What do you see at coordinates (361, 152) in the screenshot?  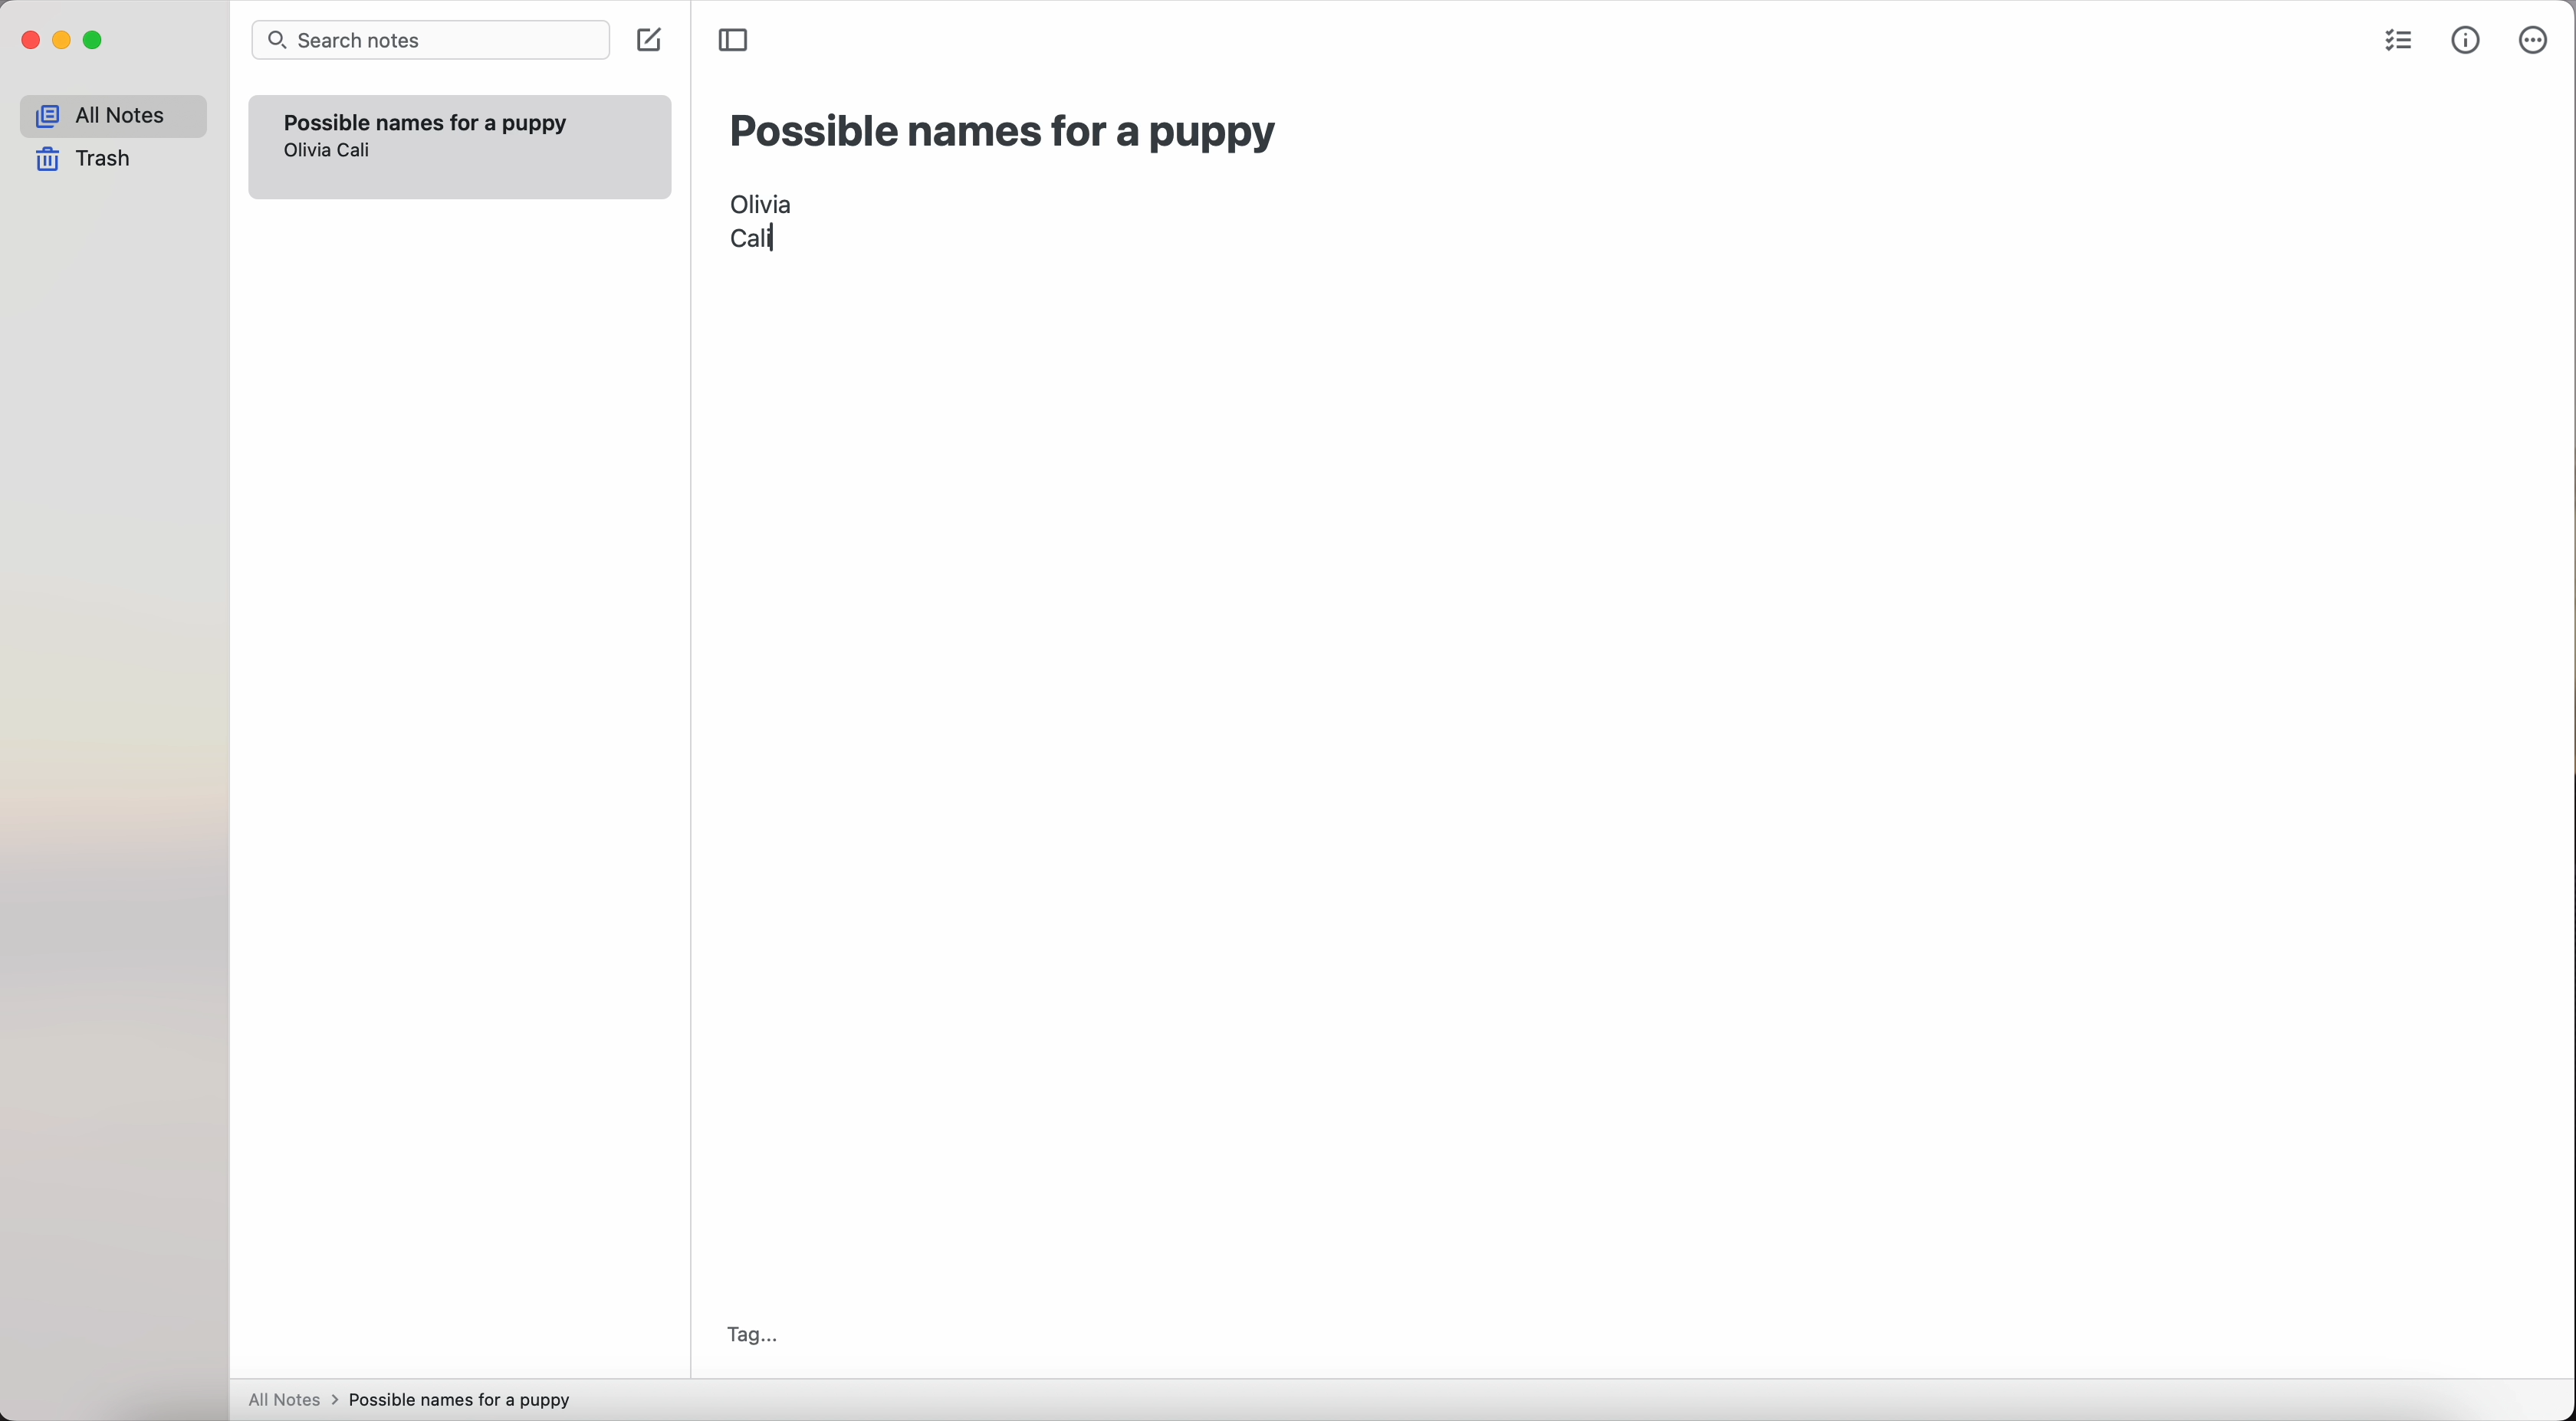 I see `Cali` at bounding box center [361, 152].